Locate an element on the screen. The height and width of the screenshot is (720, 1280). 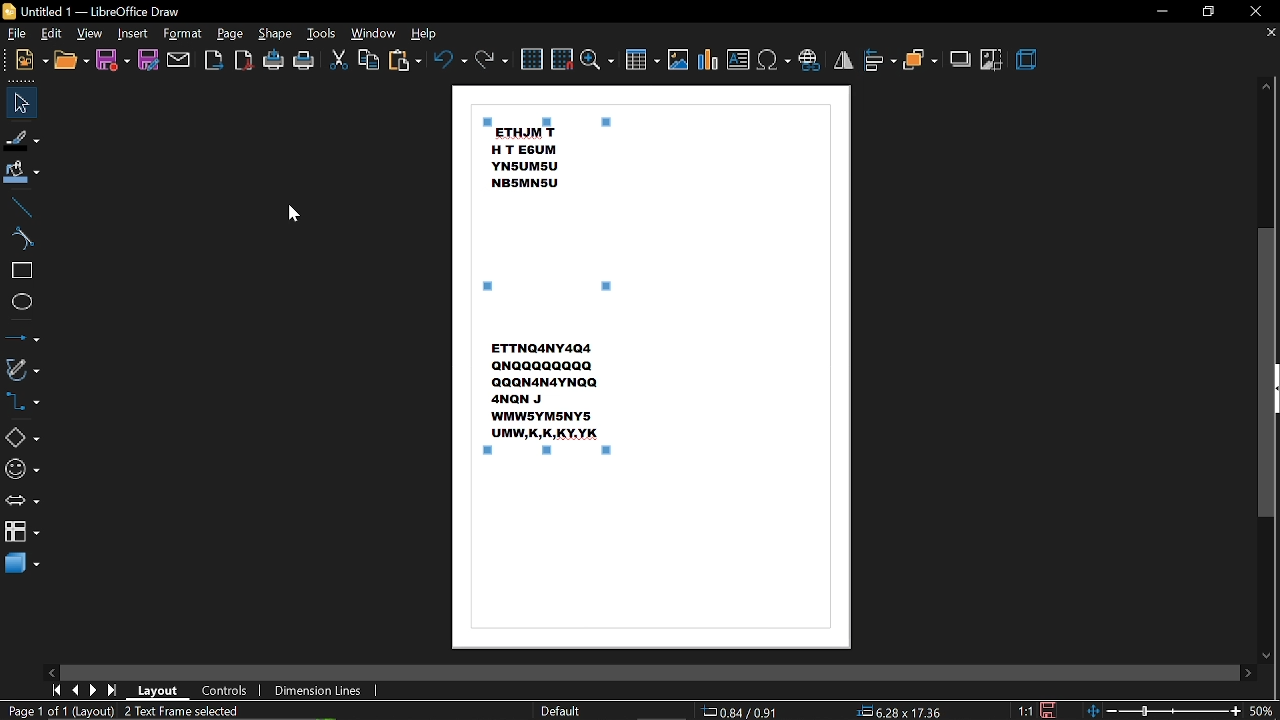
default is located at coordinates (560, 711).